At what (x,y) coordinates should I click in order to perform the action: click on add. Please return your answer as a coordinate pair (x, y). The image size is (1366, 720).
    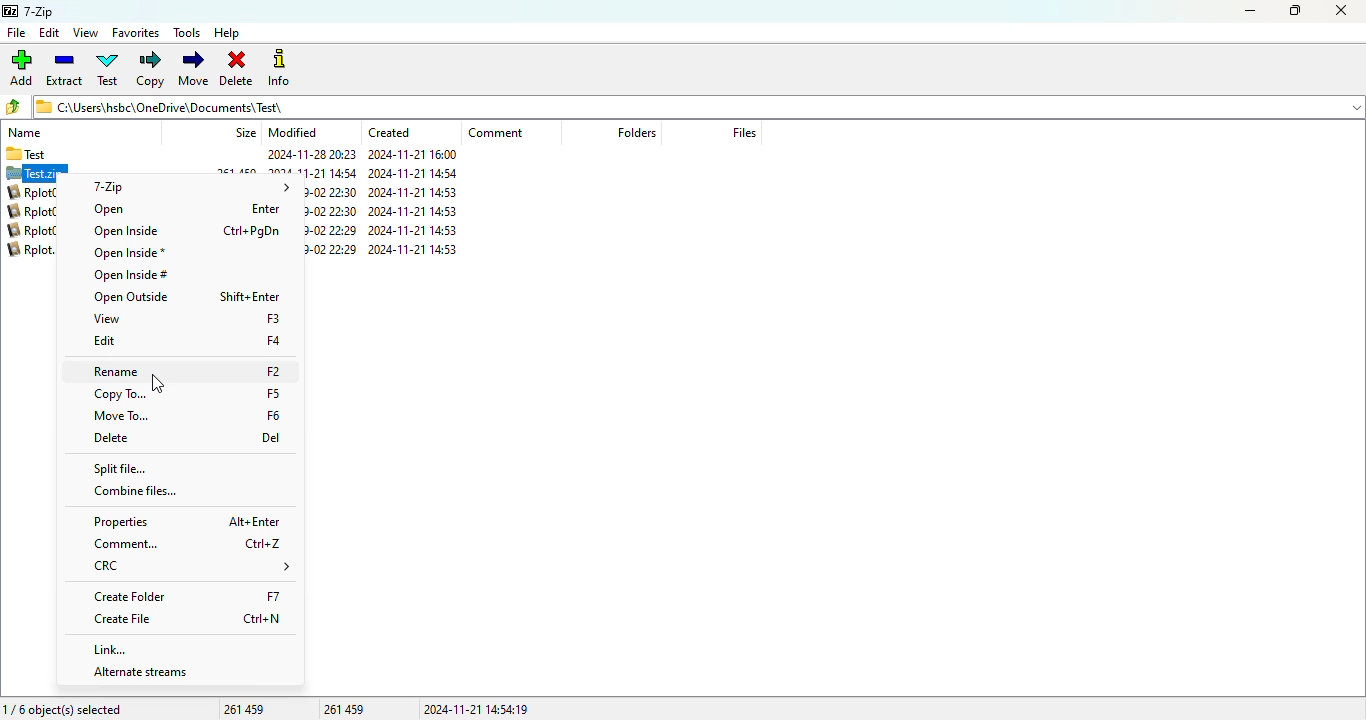
    Looking at the image, I should click on (22, 68).